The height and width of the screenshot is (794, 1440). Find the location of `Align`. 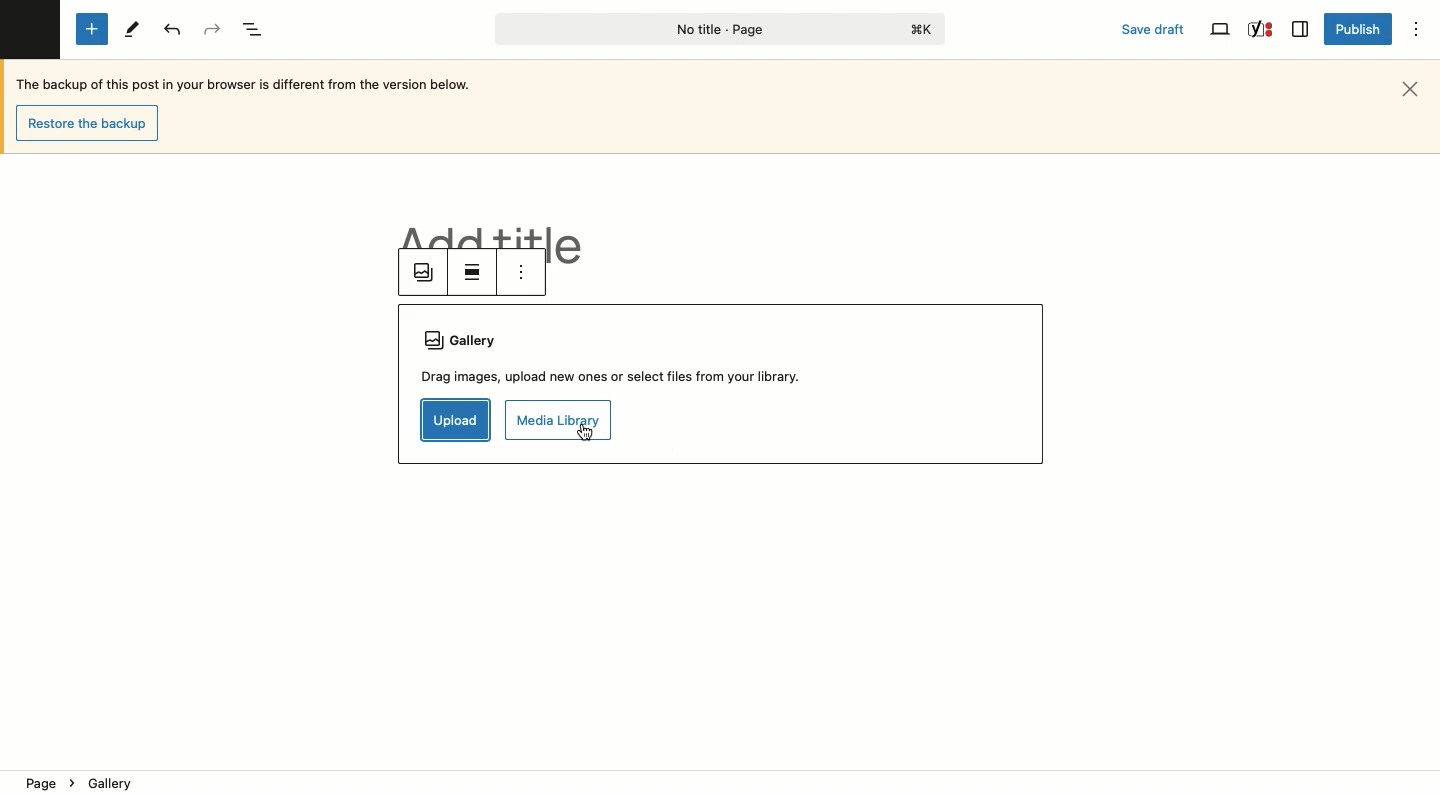

Align is located at coordinates (476, 274).